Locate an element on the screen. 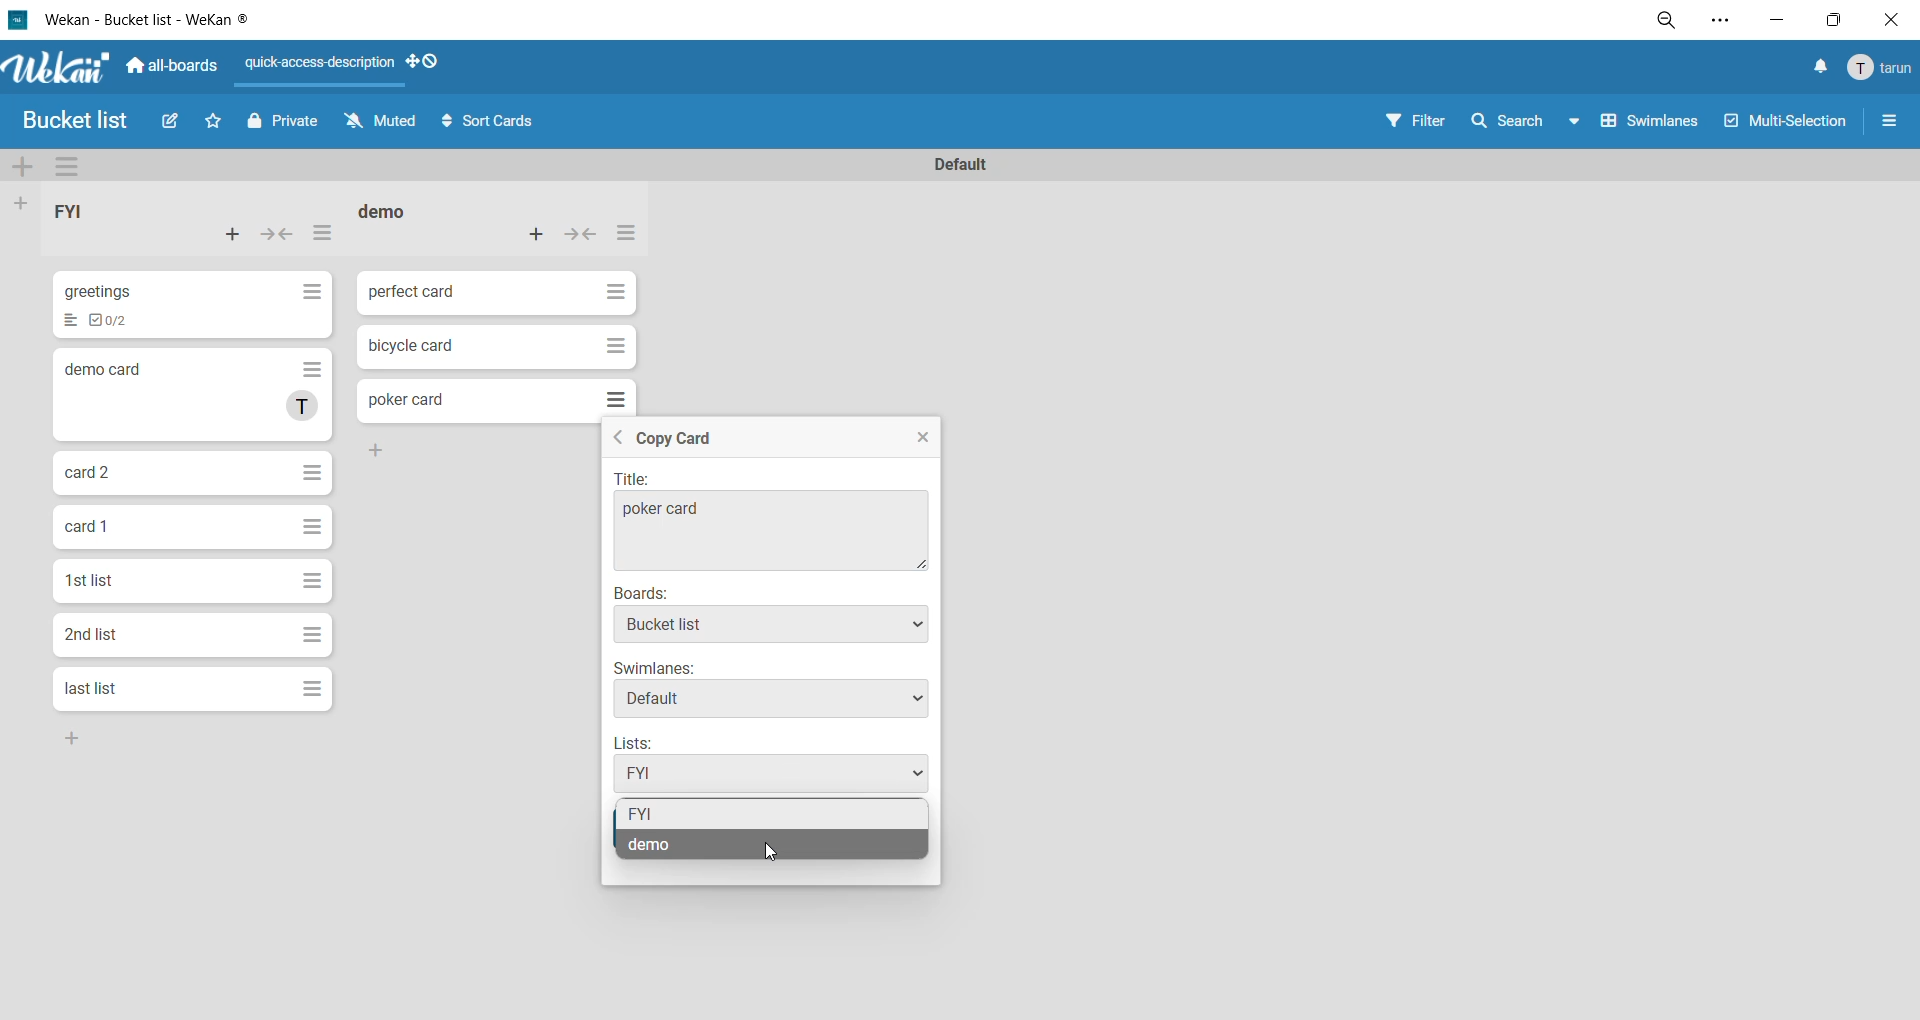  FYI is located at coordinates (772, 774).